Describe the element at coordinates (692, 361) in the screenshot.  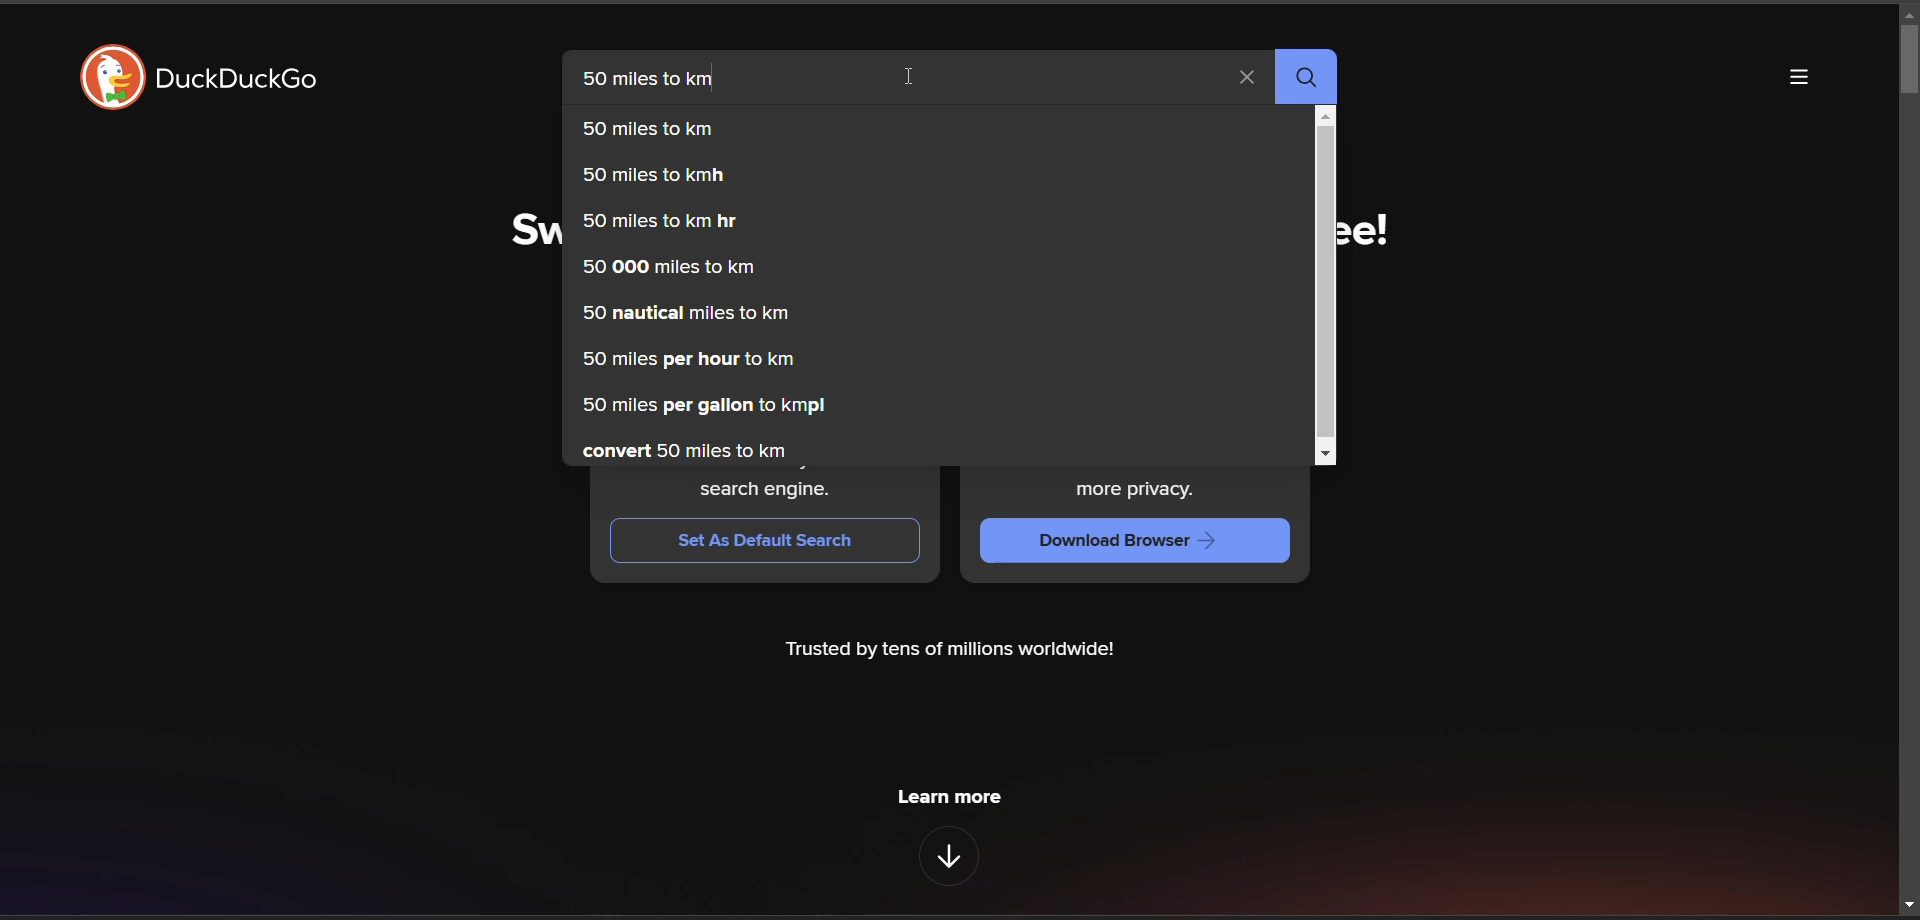
I see `50 miles per hour to km` at that location.